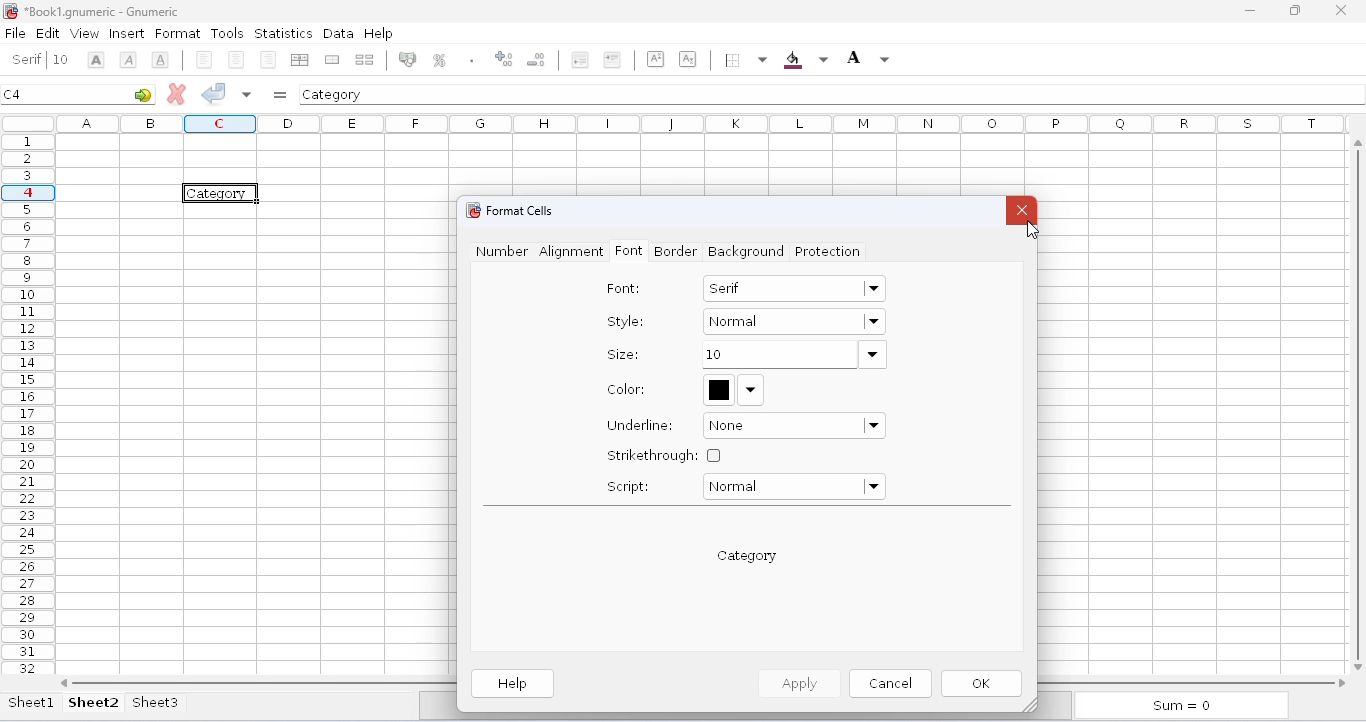  Describe the element at coordinates (734, 389) in the screenshot. I see `color` at that location.